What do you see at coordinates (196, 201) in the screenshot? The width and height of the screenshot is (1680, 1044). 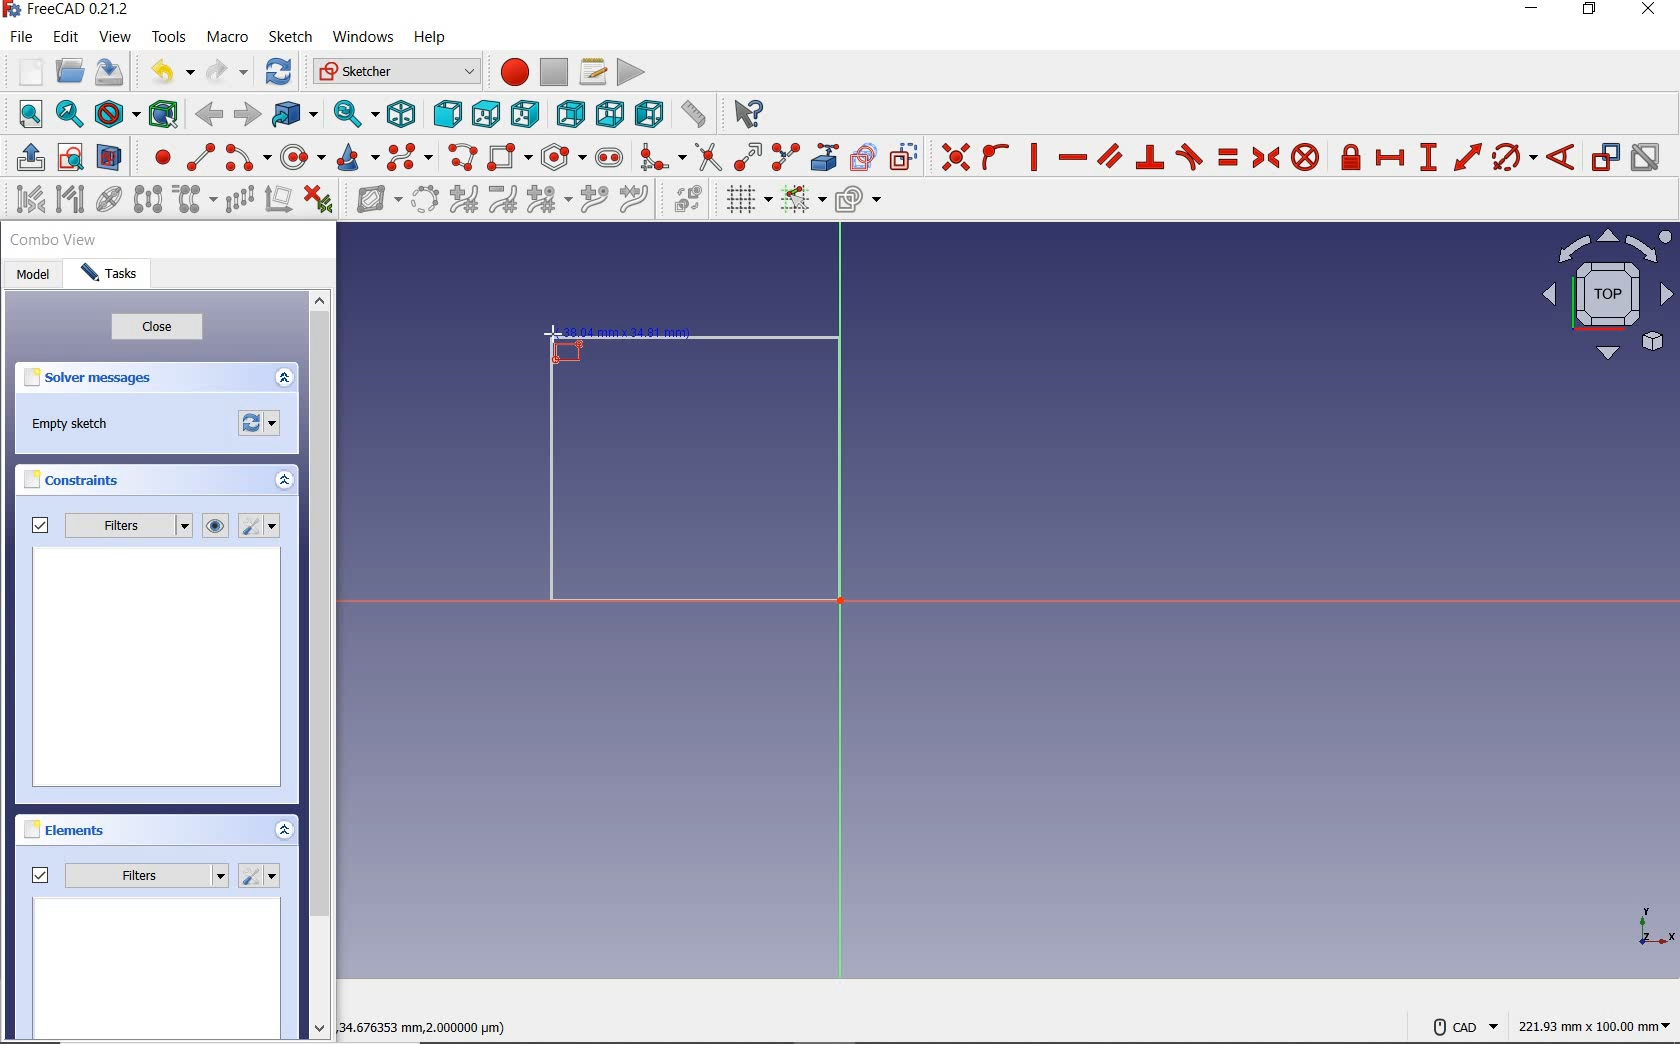 I see `clone` at bounding box center [196, 201].